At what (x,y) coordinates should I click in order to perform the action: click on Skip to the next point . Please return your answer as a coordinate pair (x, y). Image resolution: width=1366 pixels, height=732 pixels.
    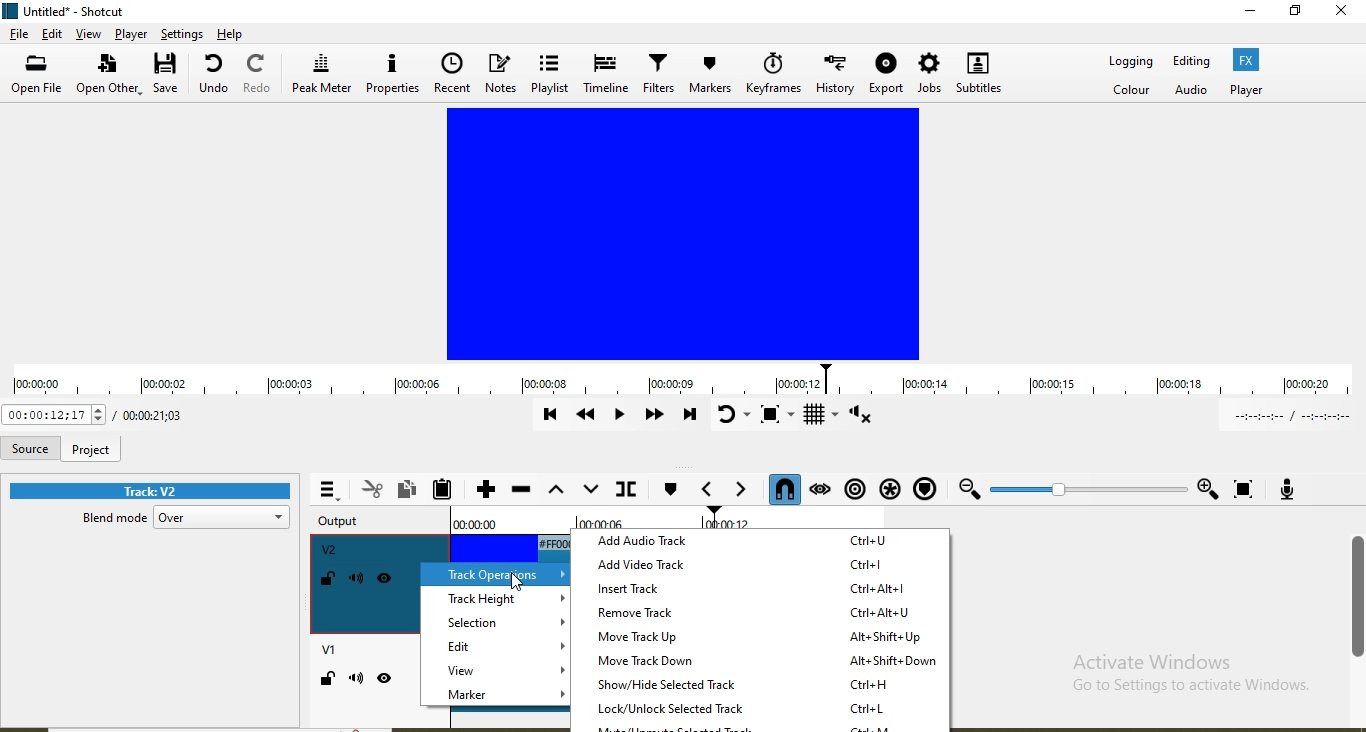
    Looking at the image, I should click on (687, 416).